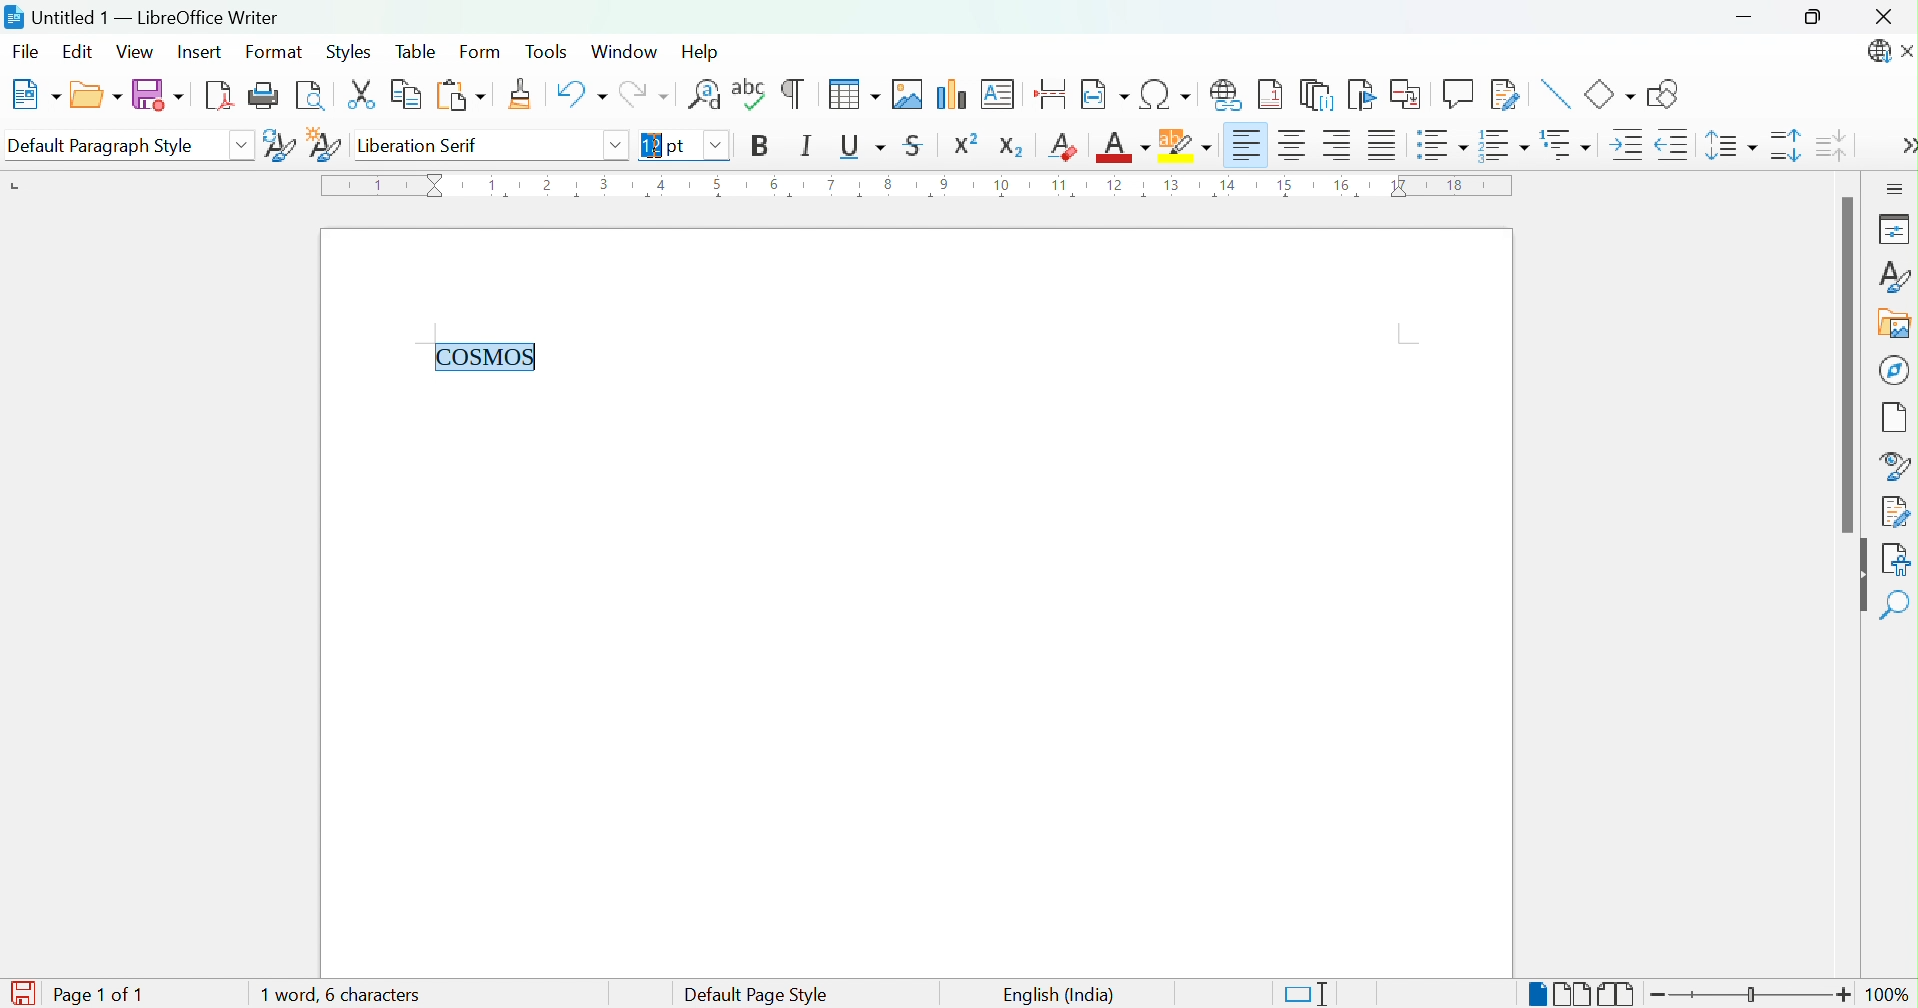 The image size is (1918, 1008). I want to click on Insert Field, so click(1102, 92).